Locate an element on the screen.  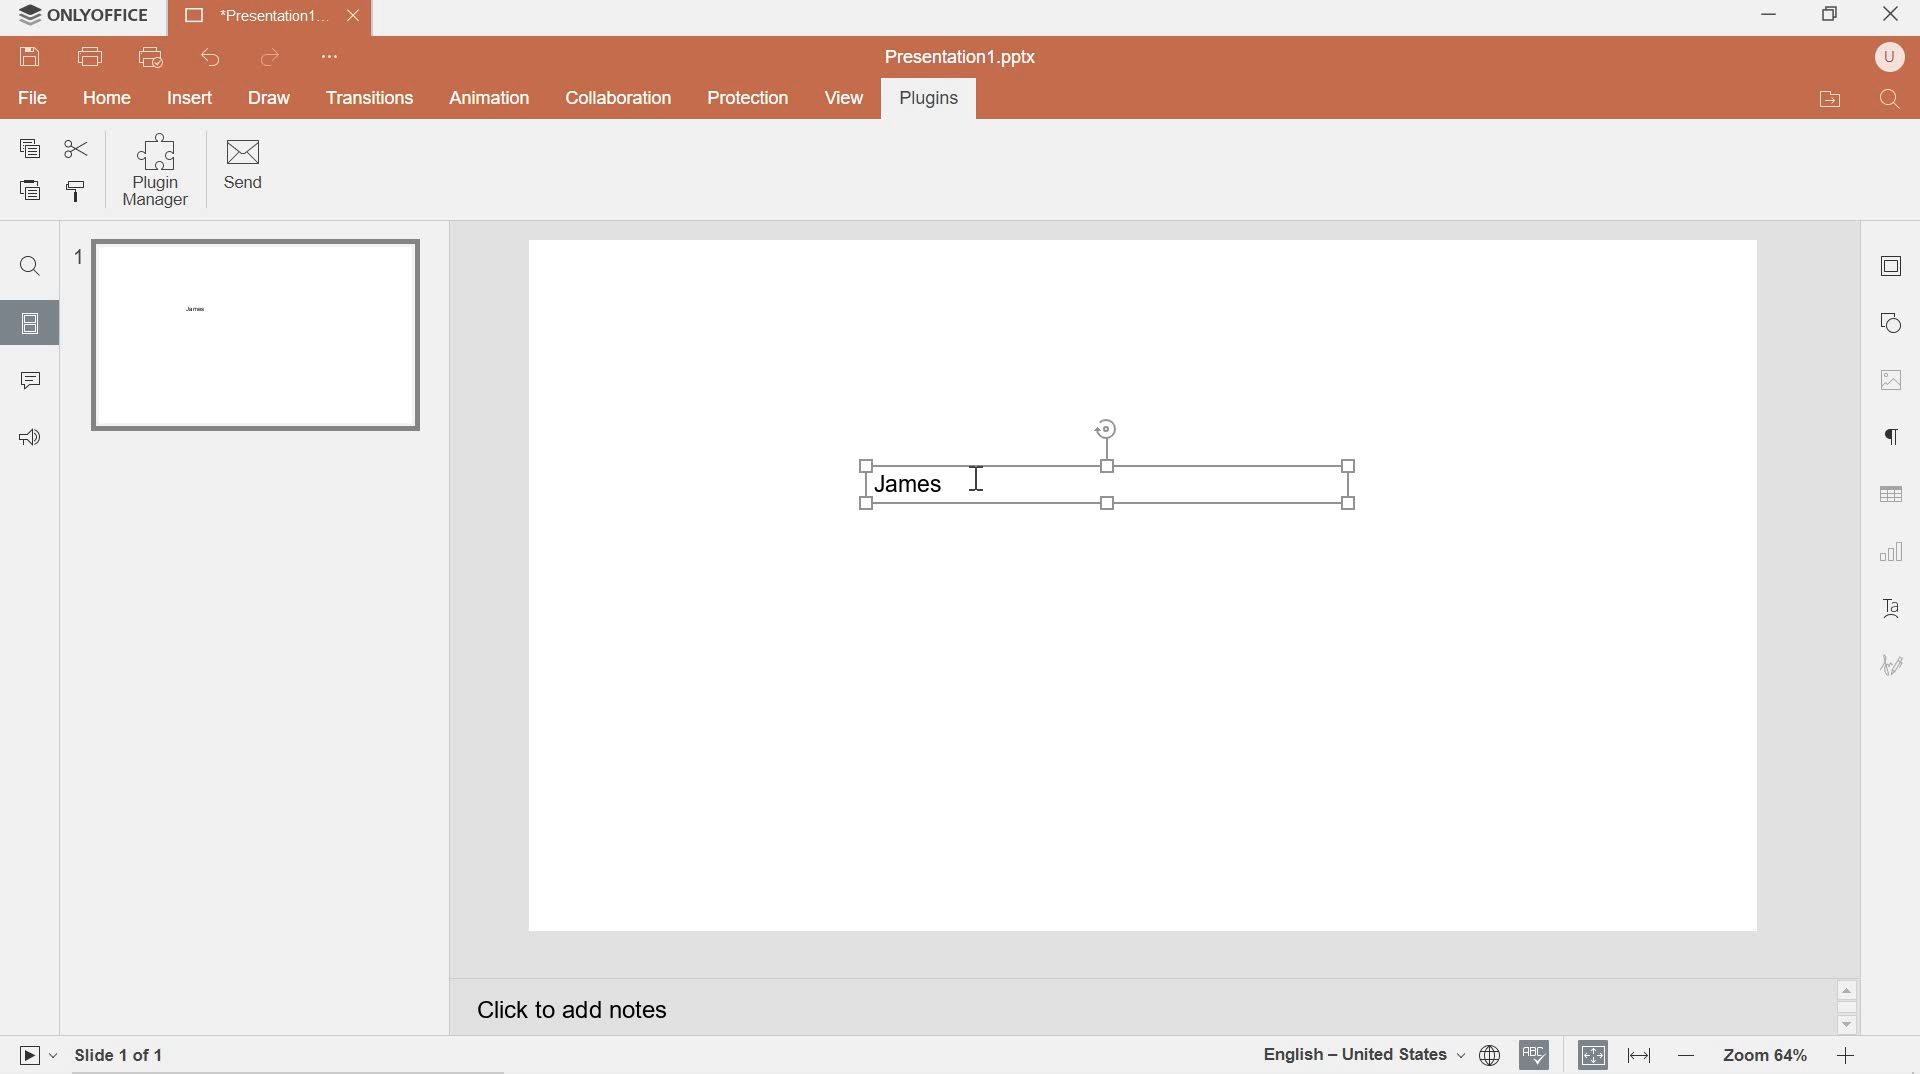
cut is located at coordinates (77, 148).